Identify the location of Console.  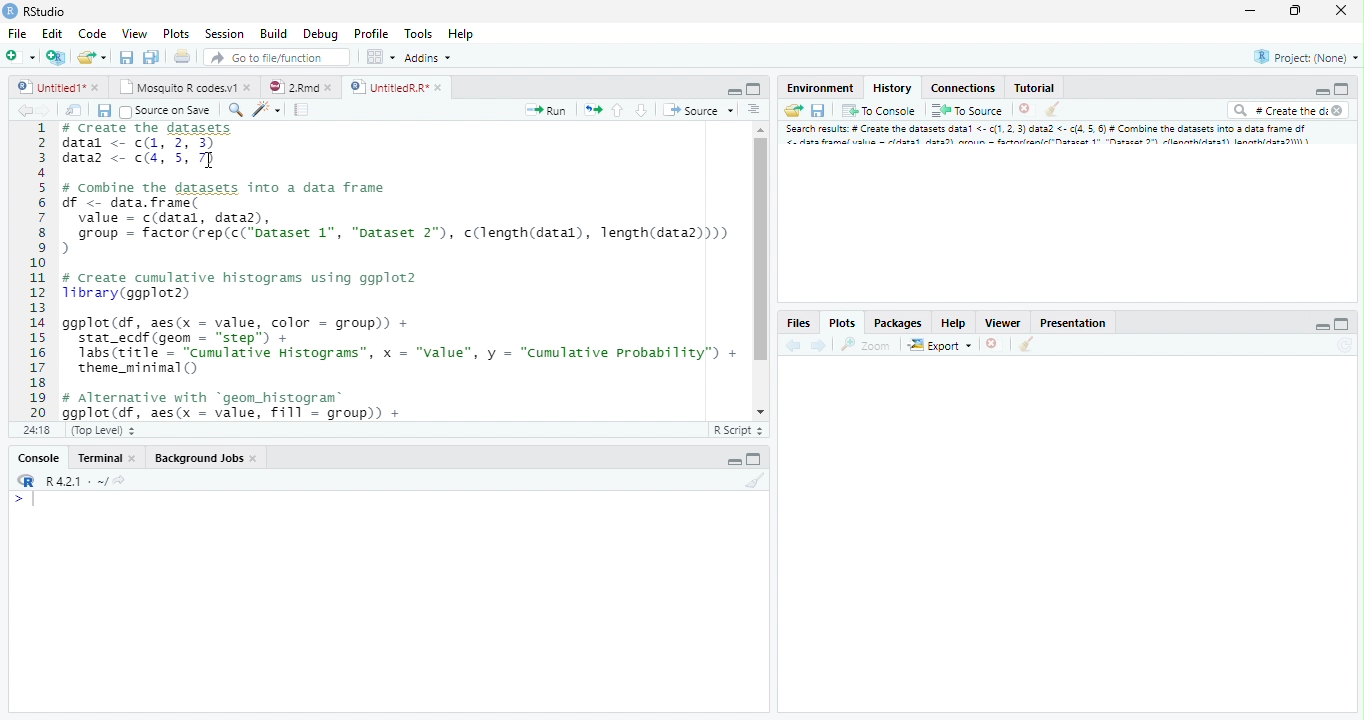
(42, 457).